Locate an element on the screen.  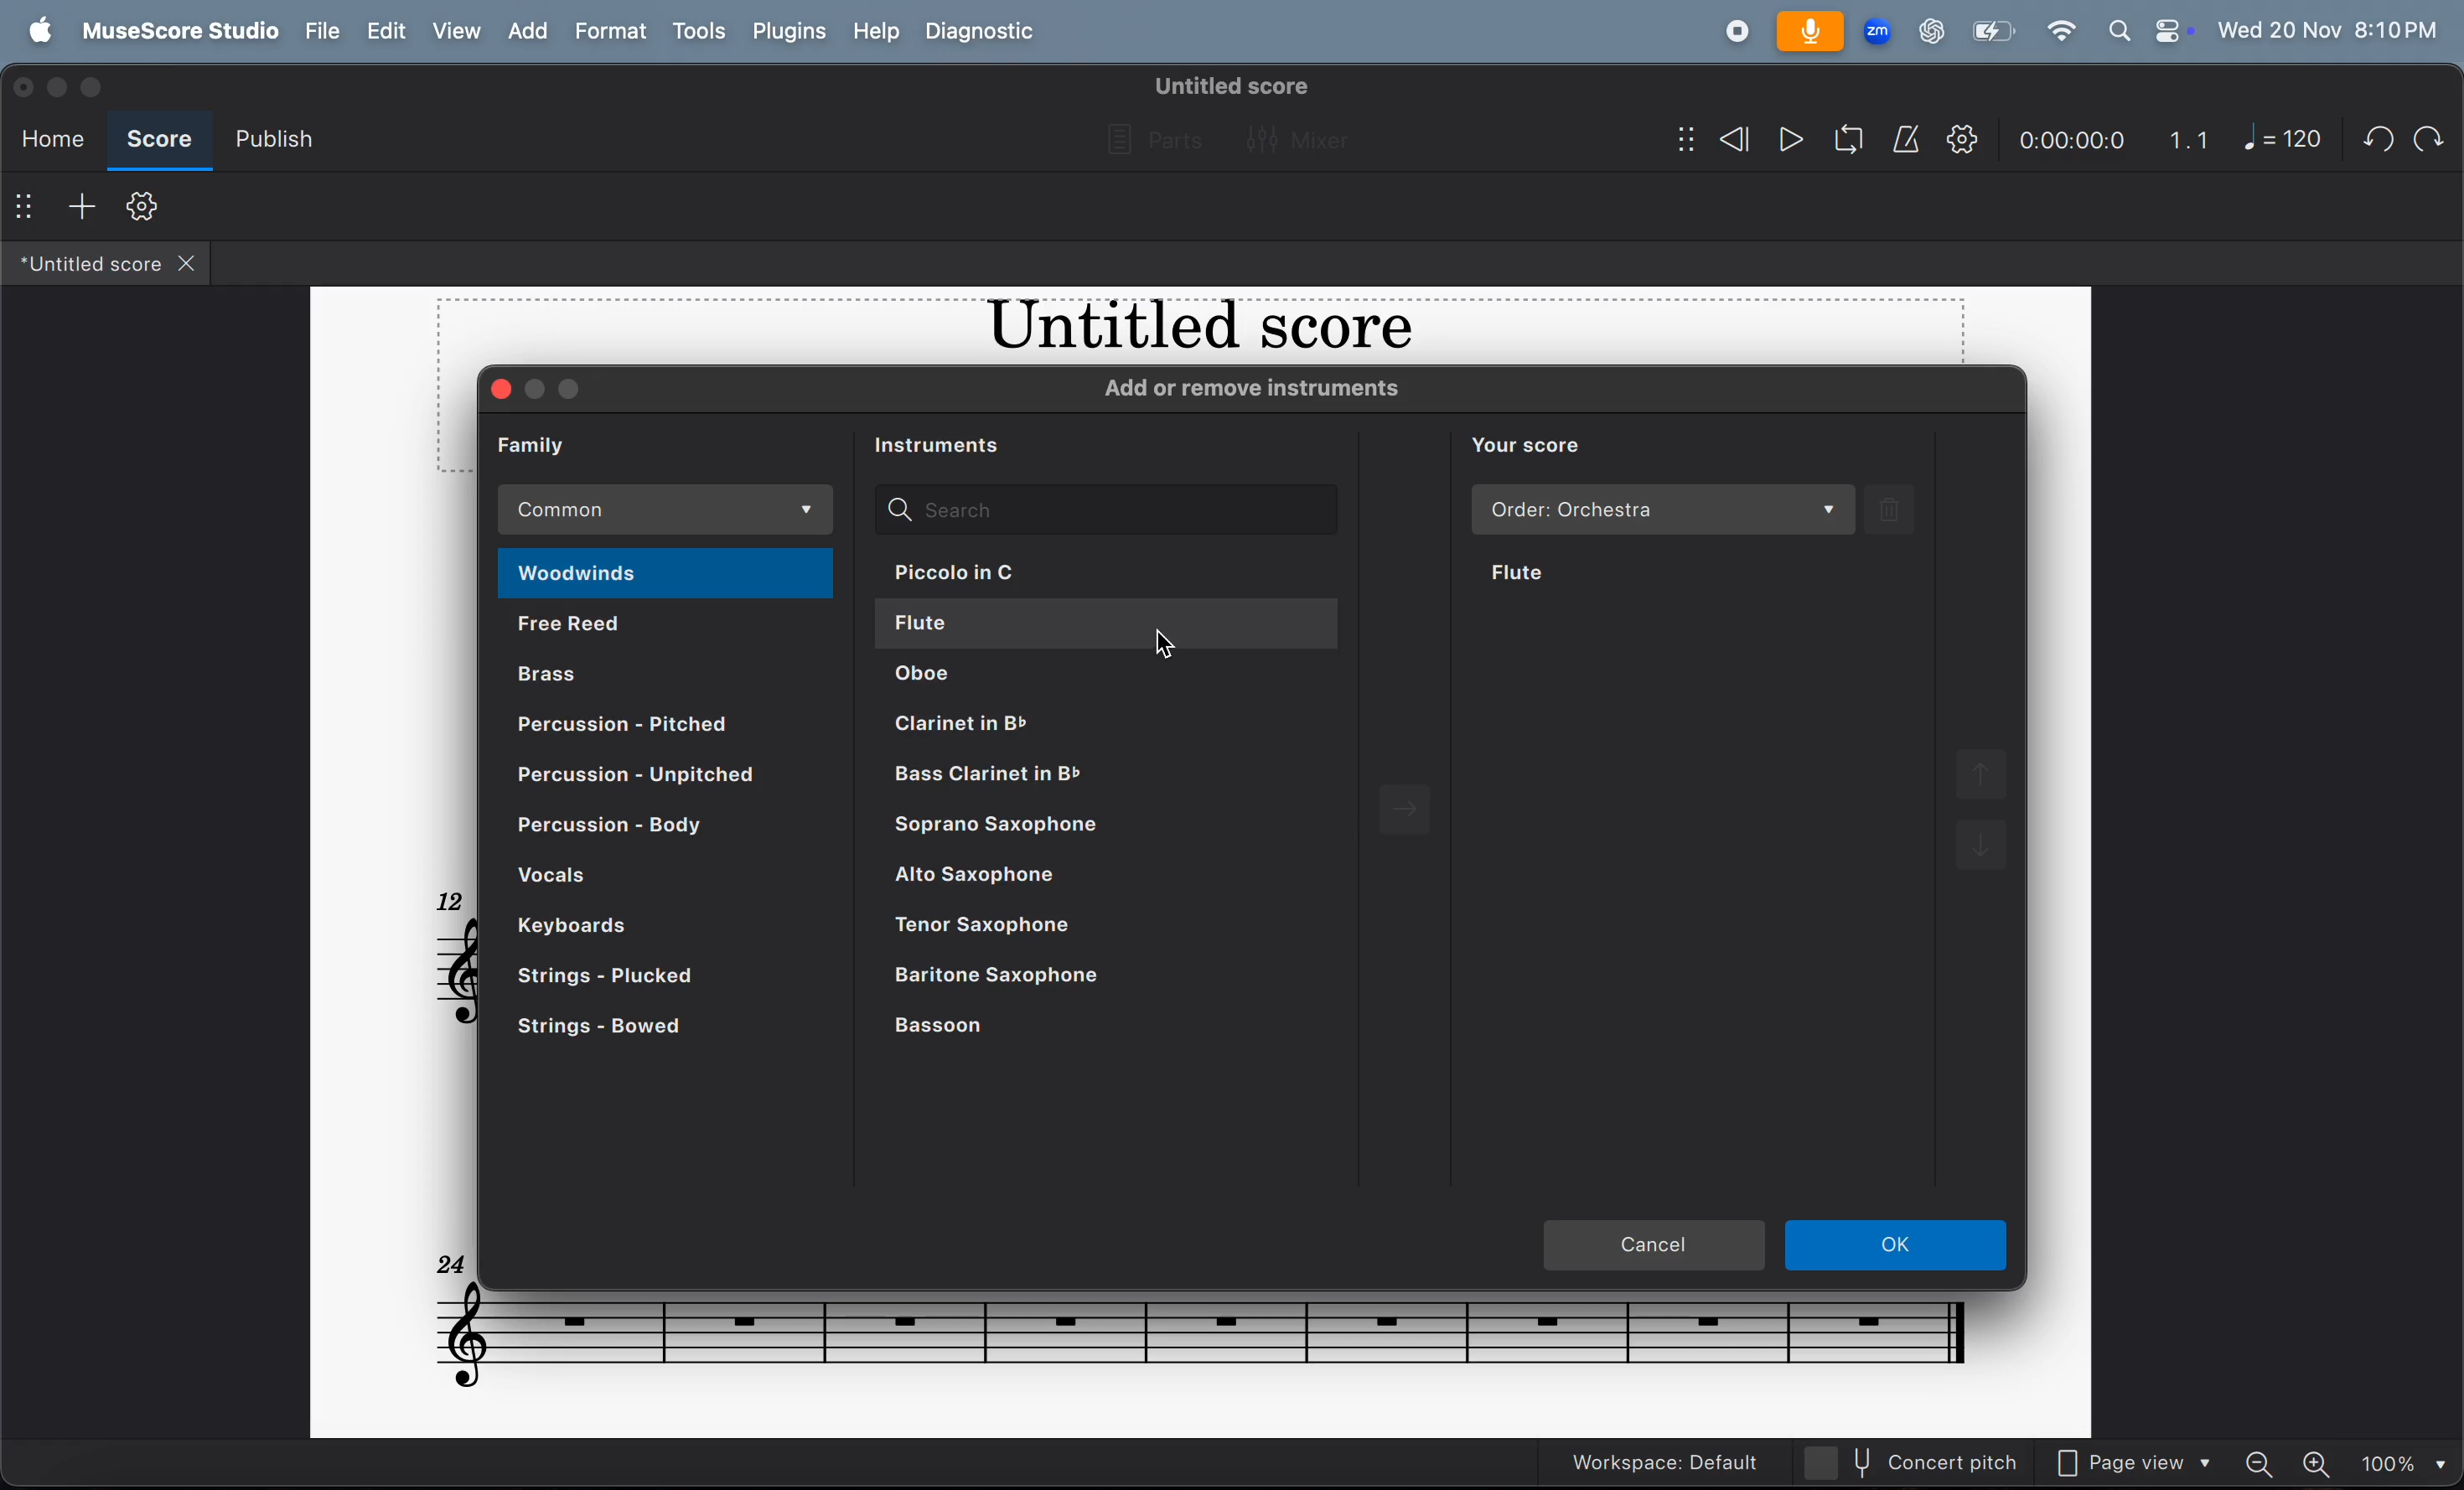
piccolo in c is located at coordinates (1100, 574).